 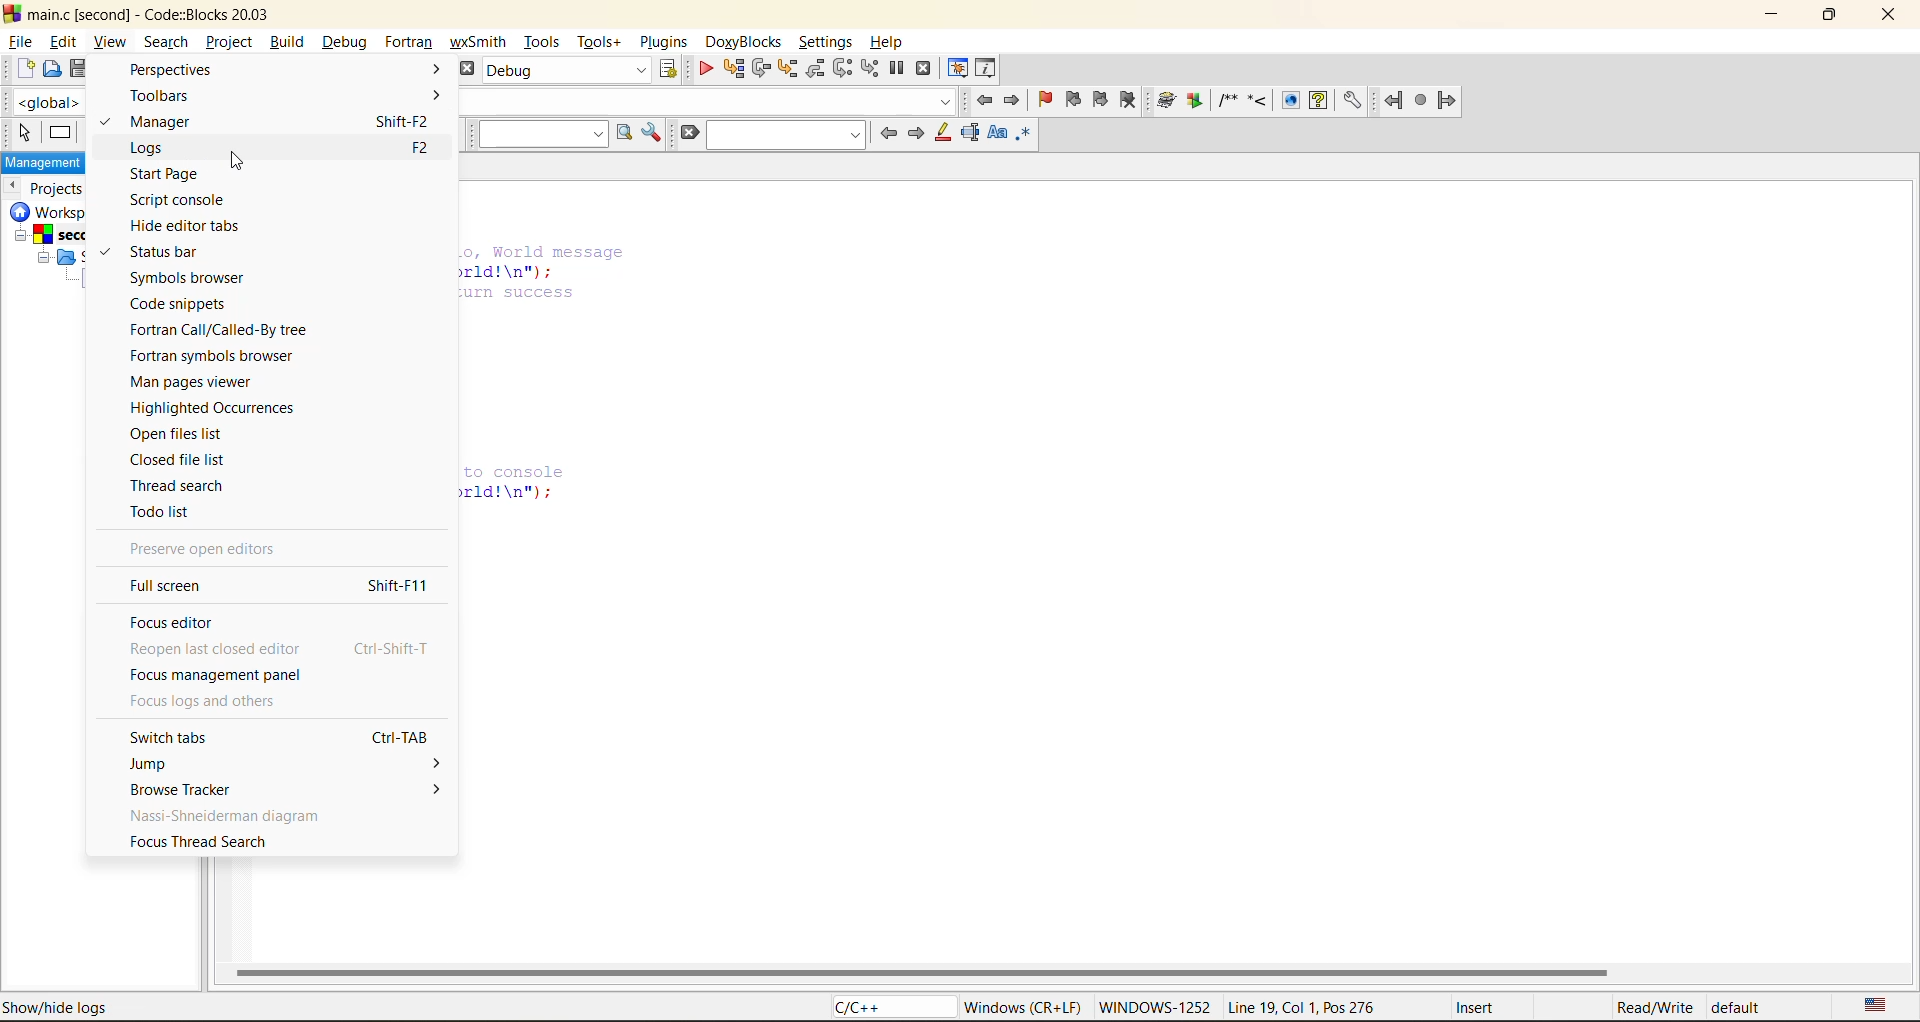 What do you see at coordinates (225, 814) in the screenshot?
I see `nassi shneiderman diagram` at bounding box center [225, 814].